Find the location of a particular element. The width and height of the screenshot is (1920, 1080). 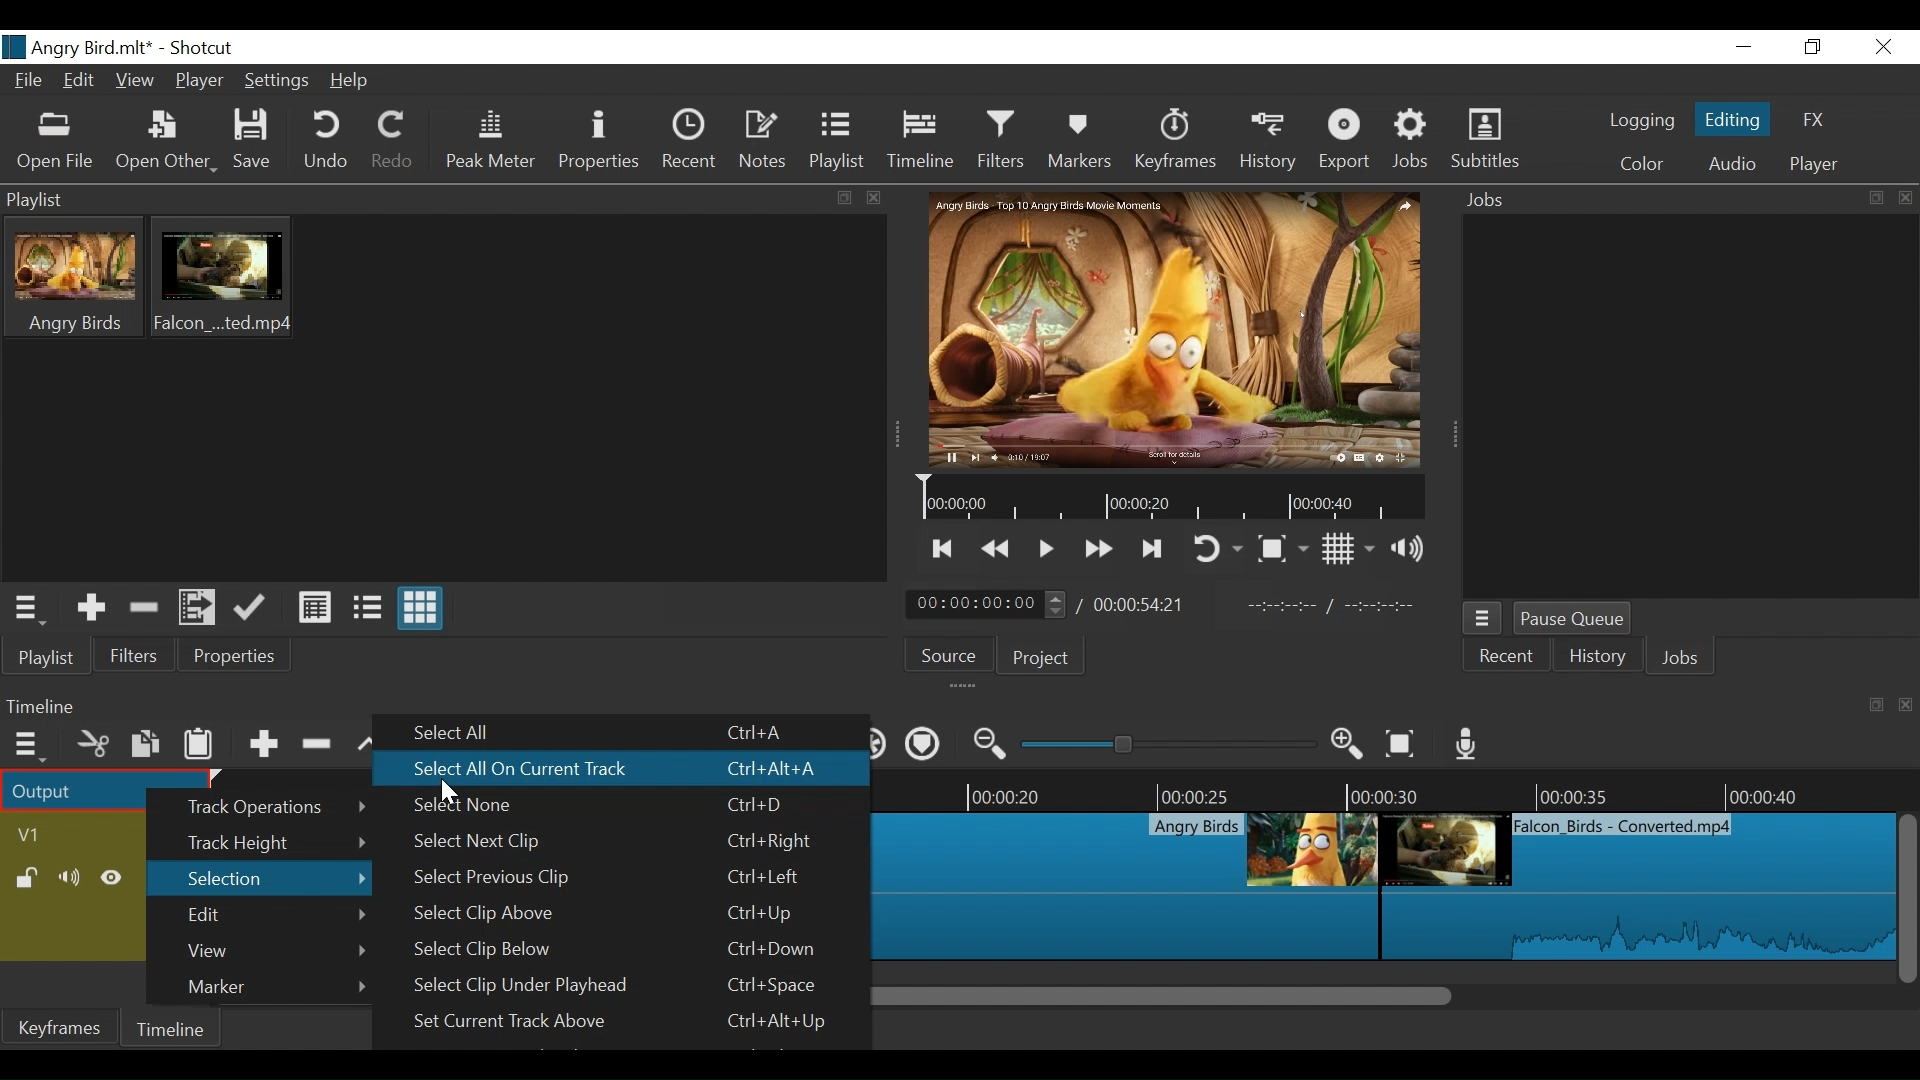

Zoom timeline out is located at coordinates (989, 744).